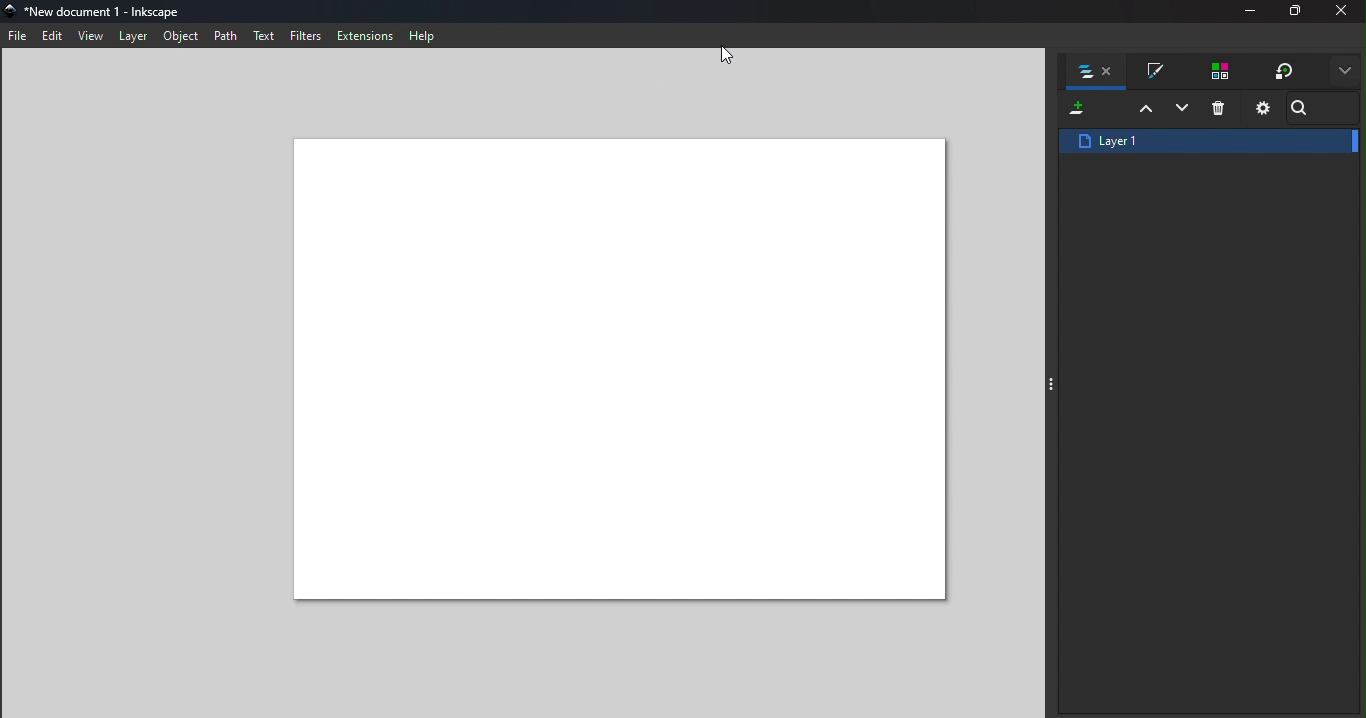 The width and height of the screenshot is (1366, 718). Describe the element at coordinates (132, 36) in the screenshot. I see `Layer` at that location.